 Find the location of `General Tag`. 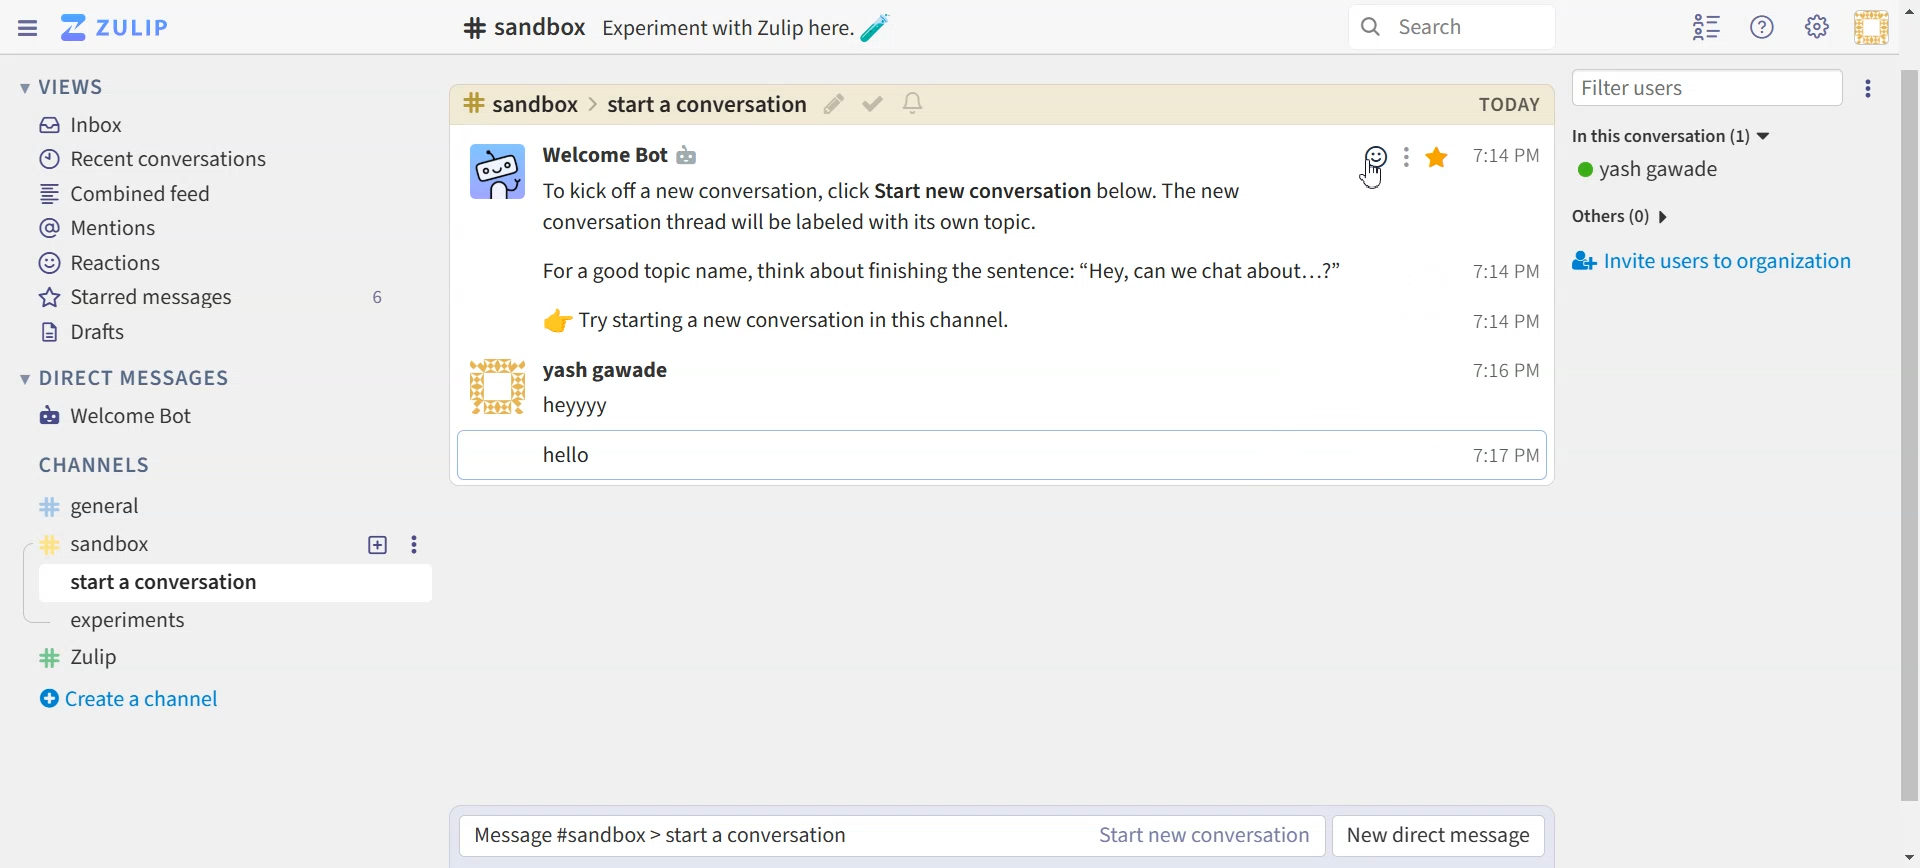

General Tag is located at coordinates (105, 507).